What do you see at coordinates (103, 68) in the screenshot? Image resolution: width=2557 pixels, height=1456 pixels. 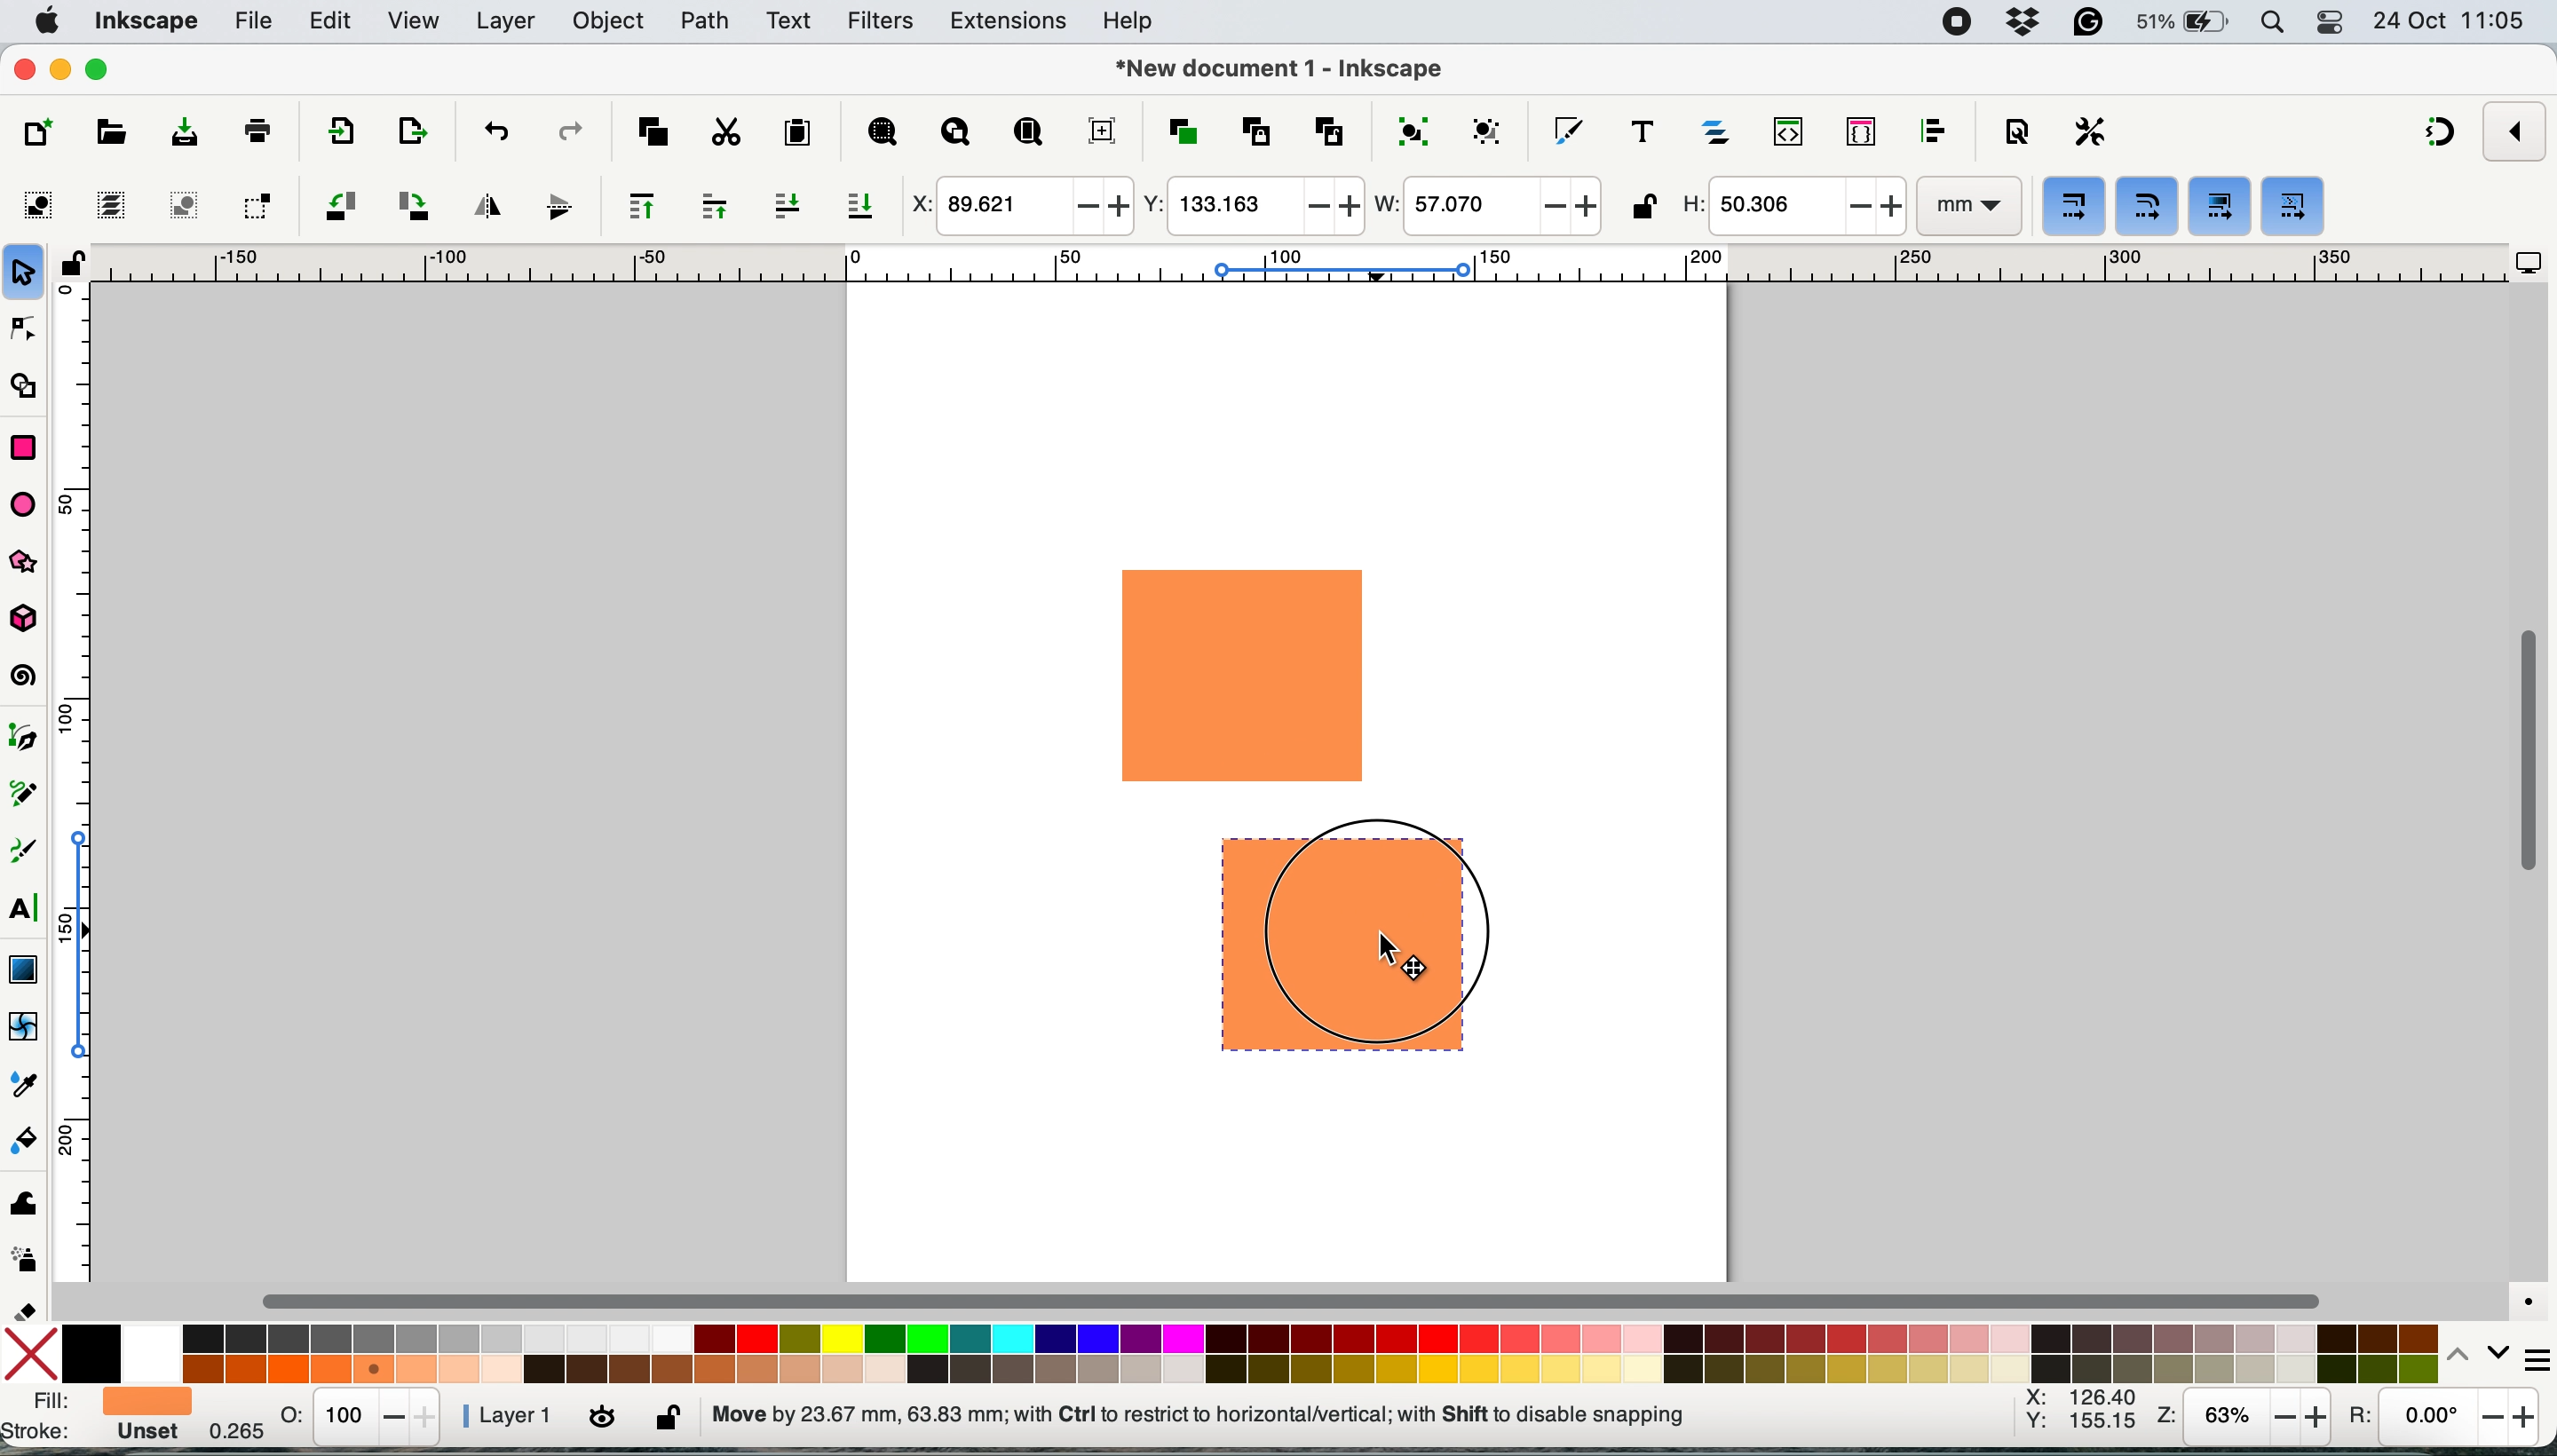 I see `maximise` at bounding box center [103, 68].